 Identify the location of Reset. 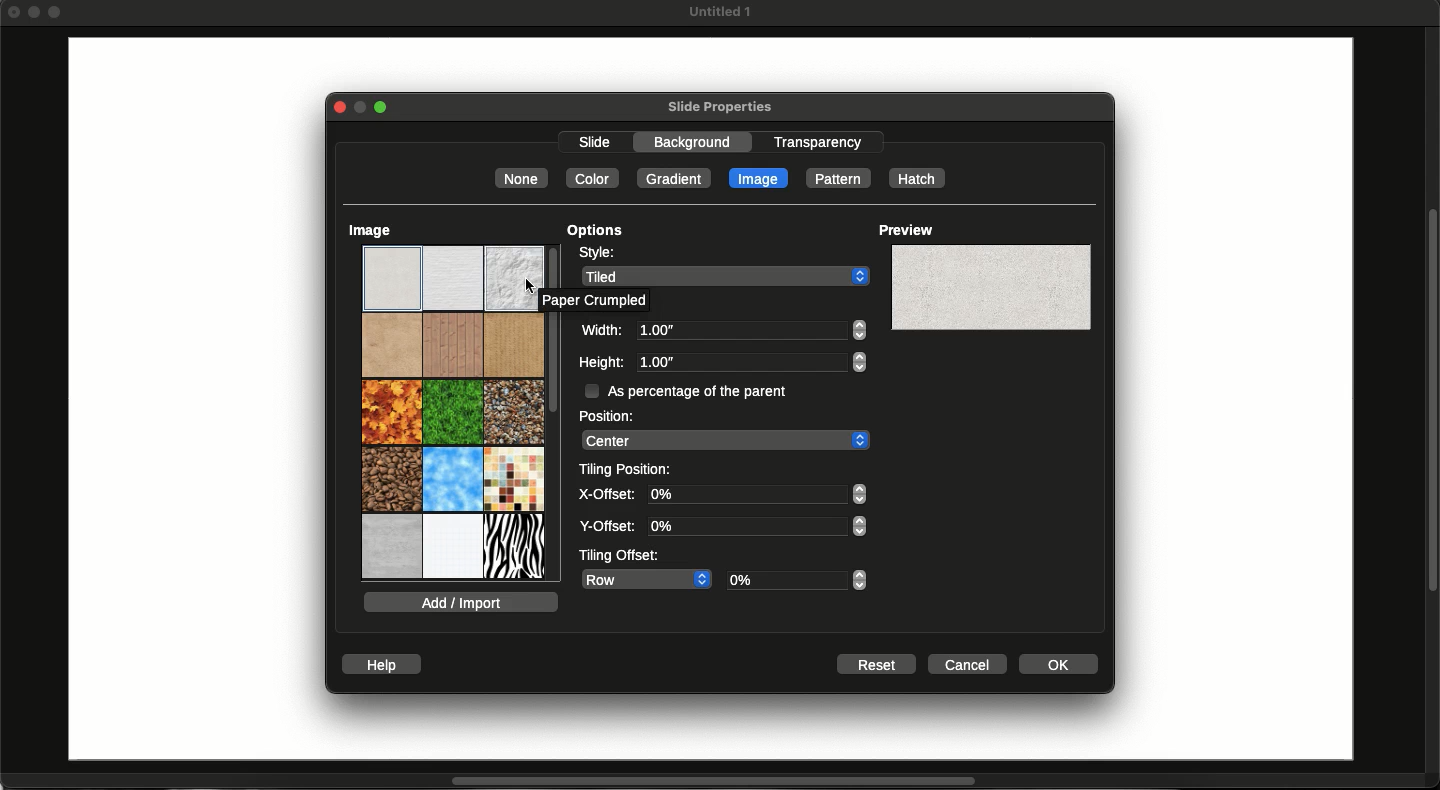
(875, 665).